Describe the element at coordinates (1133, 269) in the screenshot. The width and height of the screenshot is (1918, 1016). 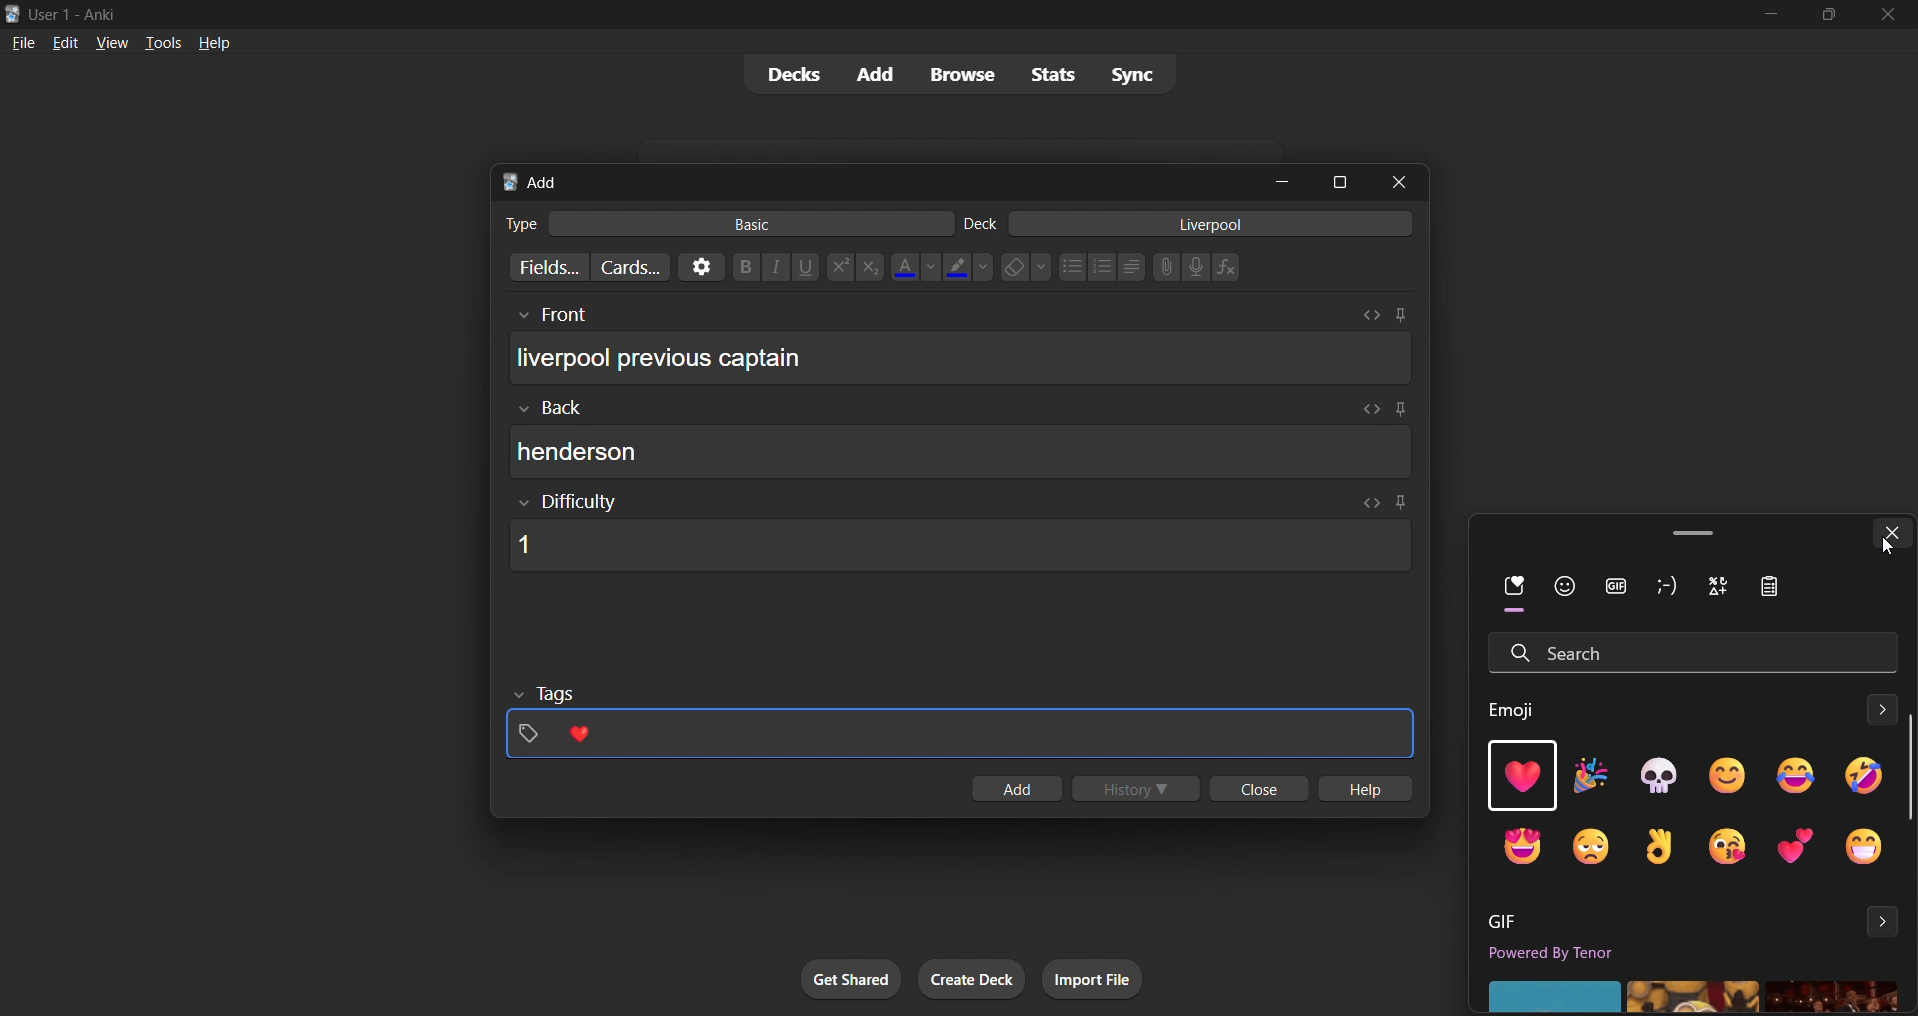
I see `multilevel list` at that location.